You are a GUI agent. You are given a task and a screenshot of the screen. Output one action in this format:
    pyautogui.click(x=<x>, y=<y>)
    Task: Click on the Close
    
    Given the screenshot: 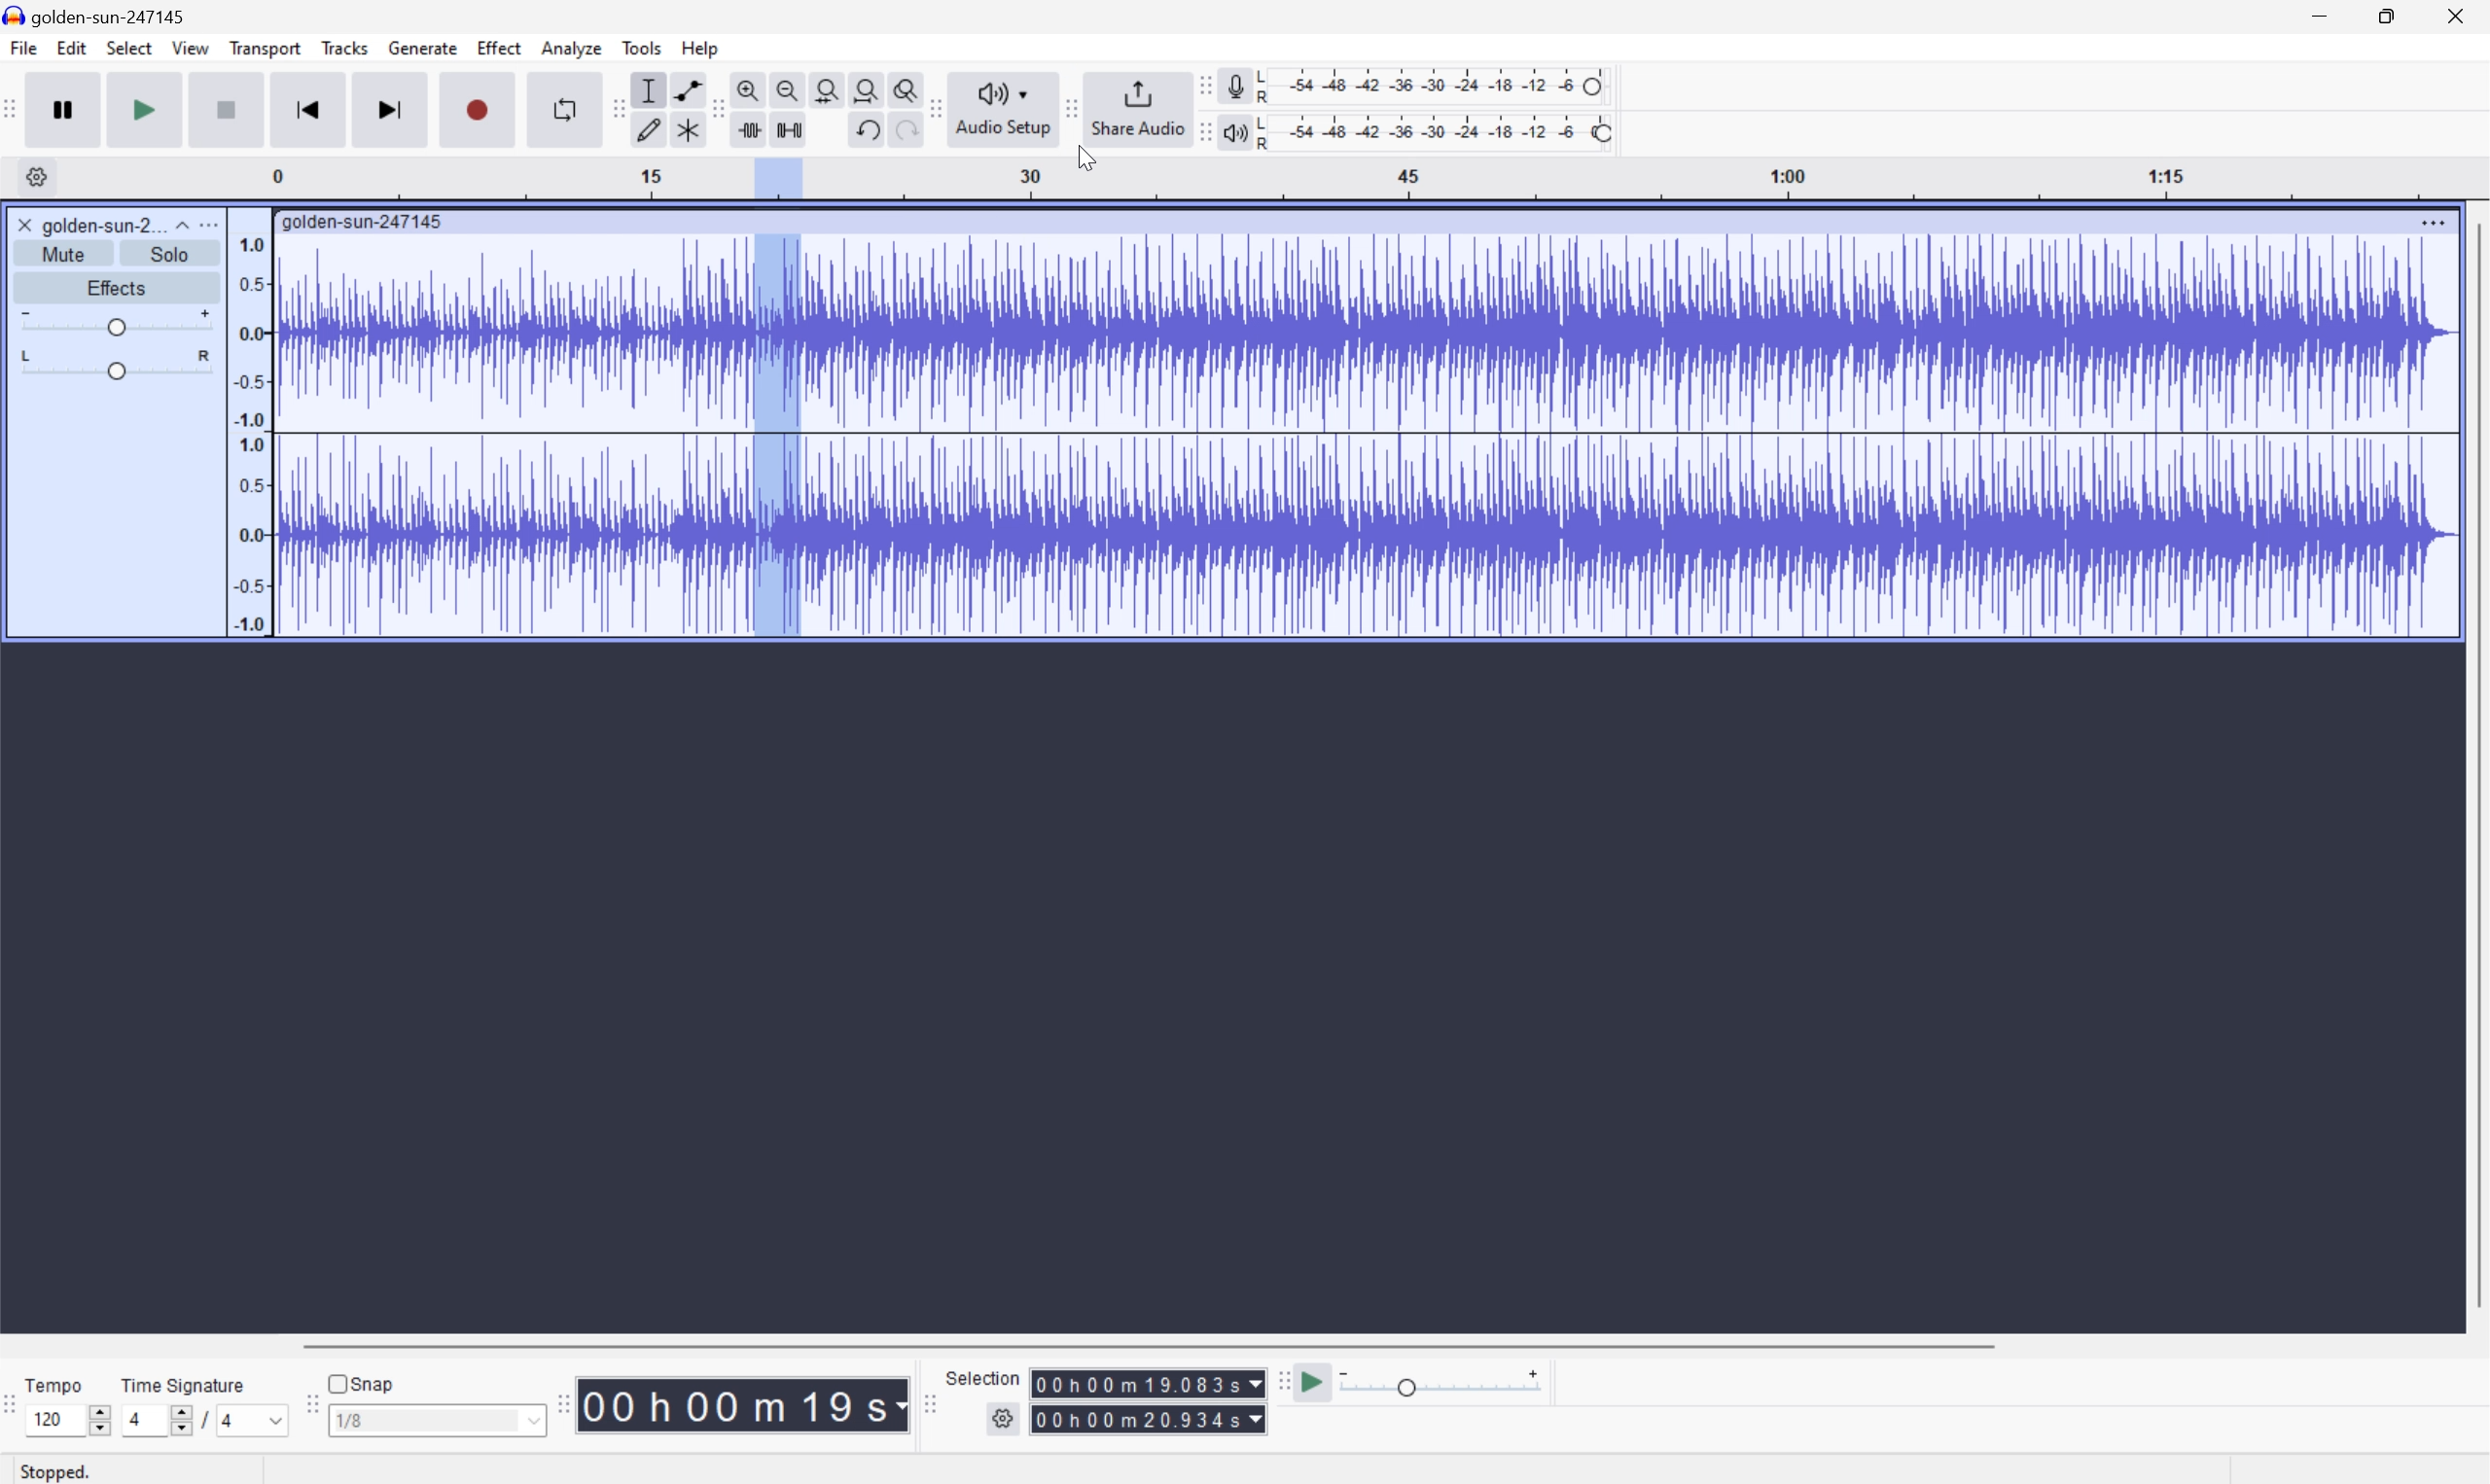 What is the action you would take?
    pyautogui.click(x=2461, y=14)
    